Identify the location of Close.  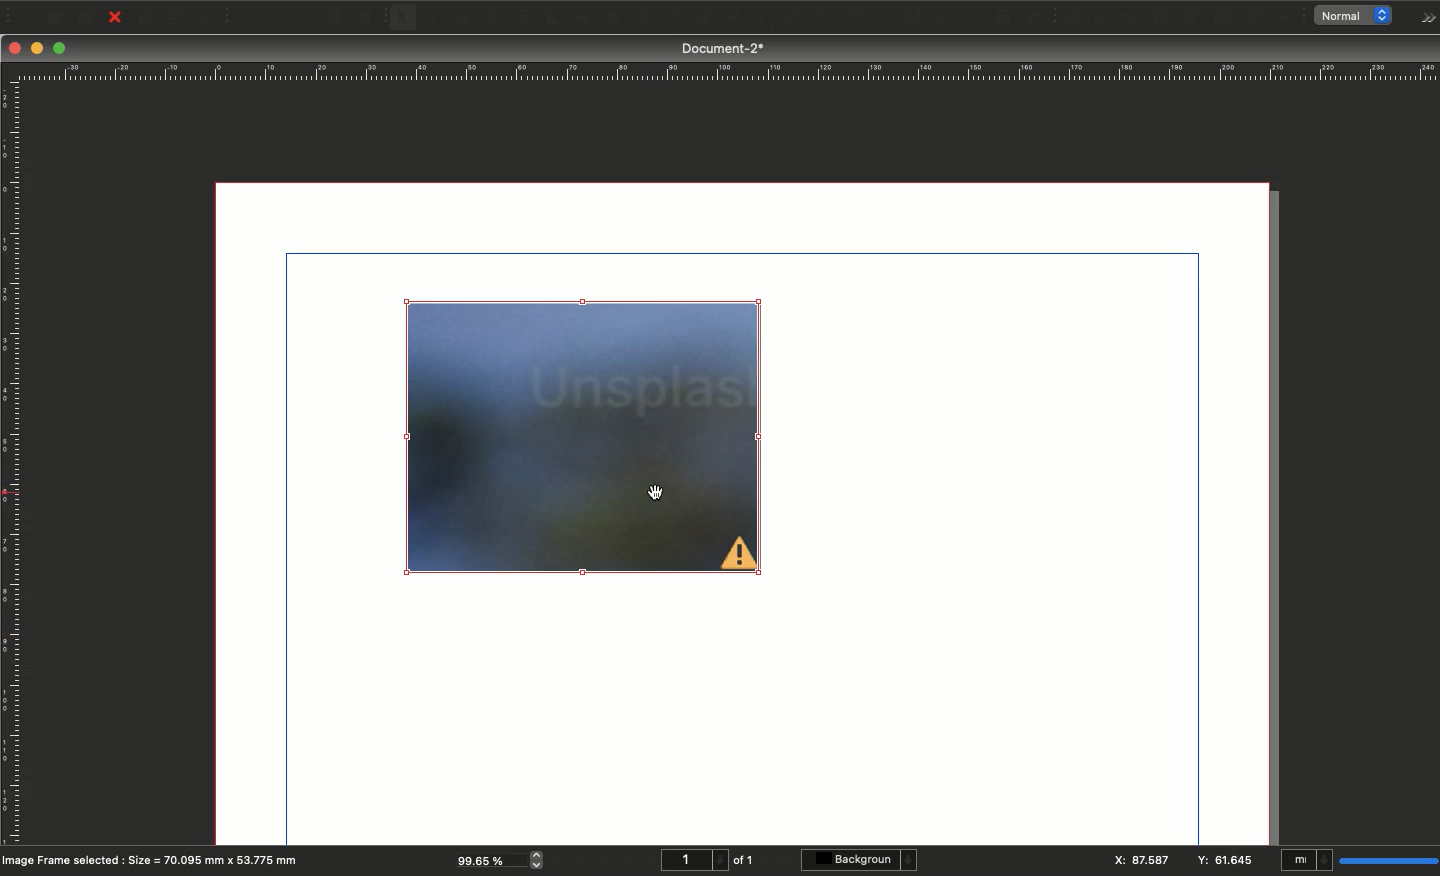
(15, 48).